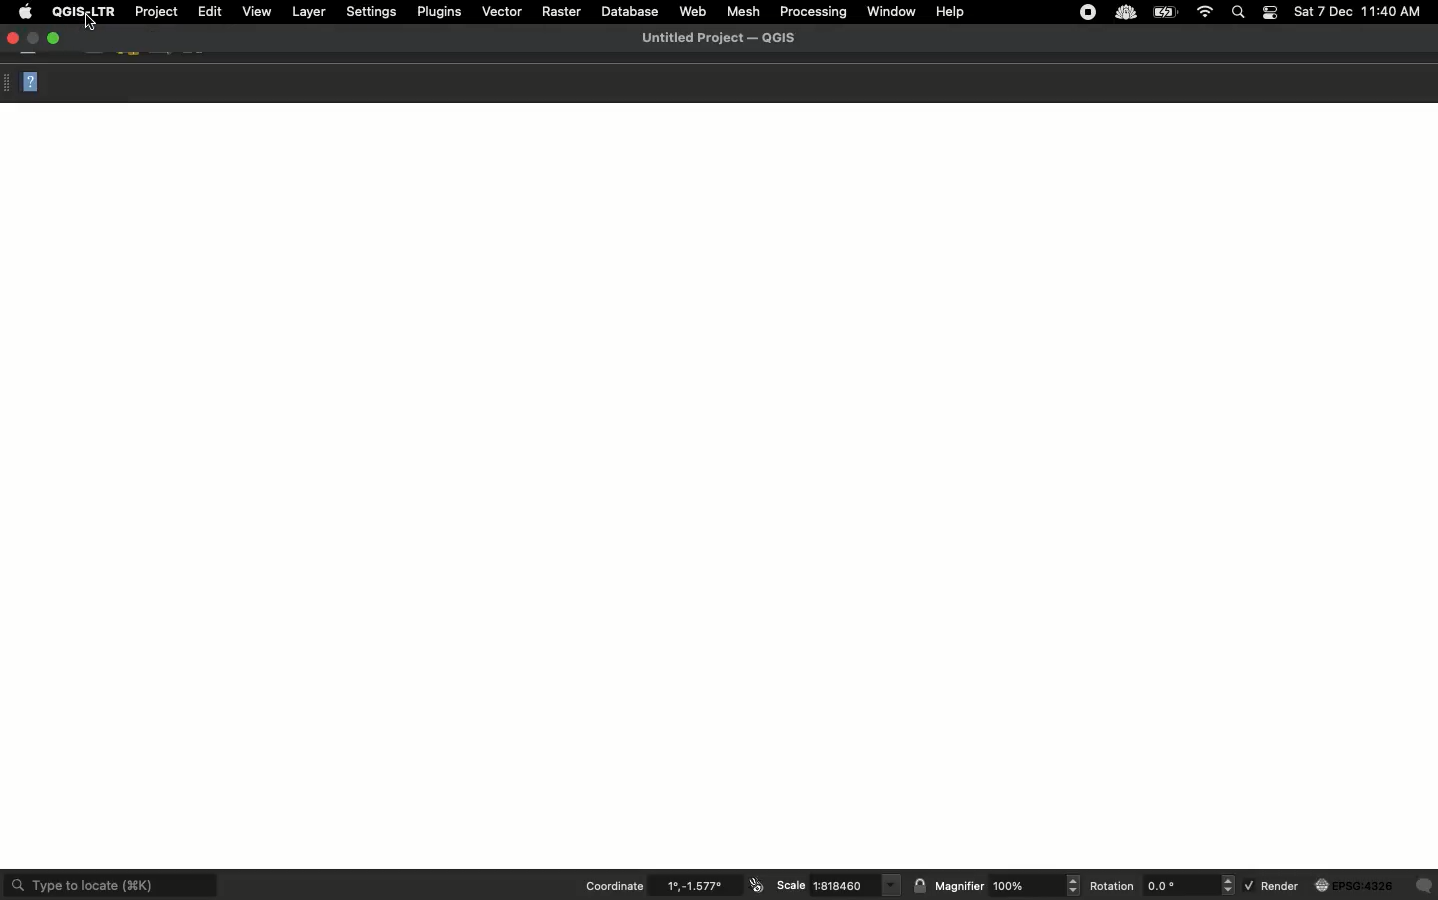 This screenshot has width=1438, height=900. I want to click on Untitled, so click(726, 41).